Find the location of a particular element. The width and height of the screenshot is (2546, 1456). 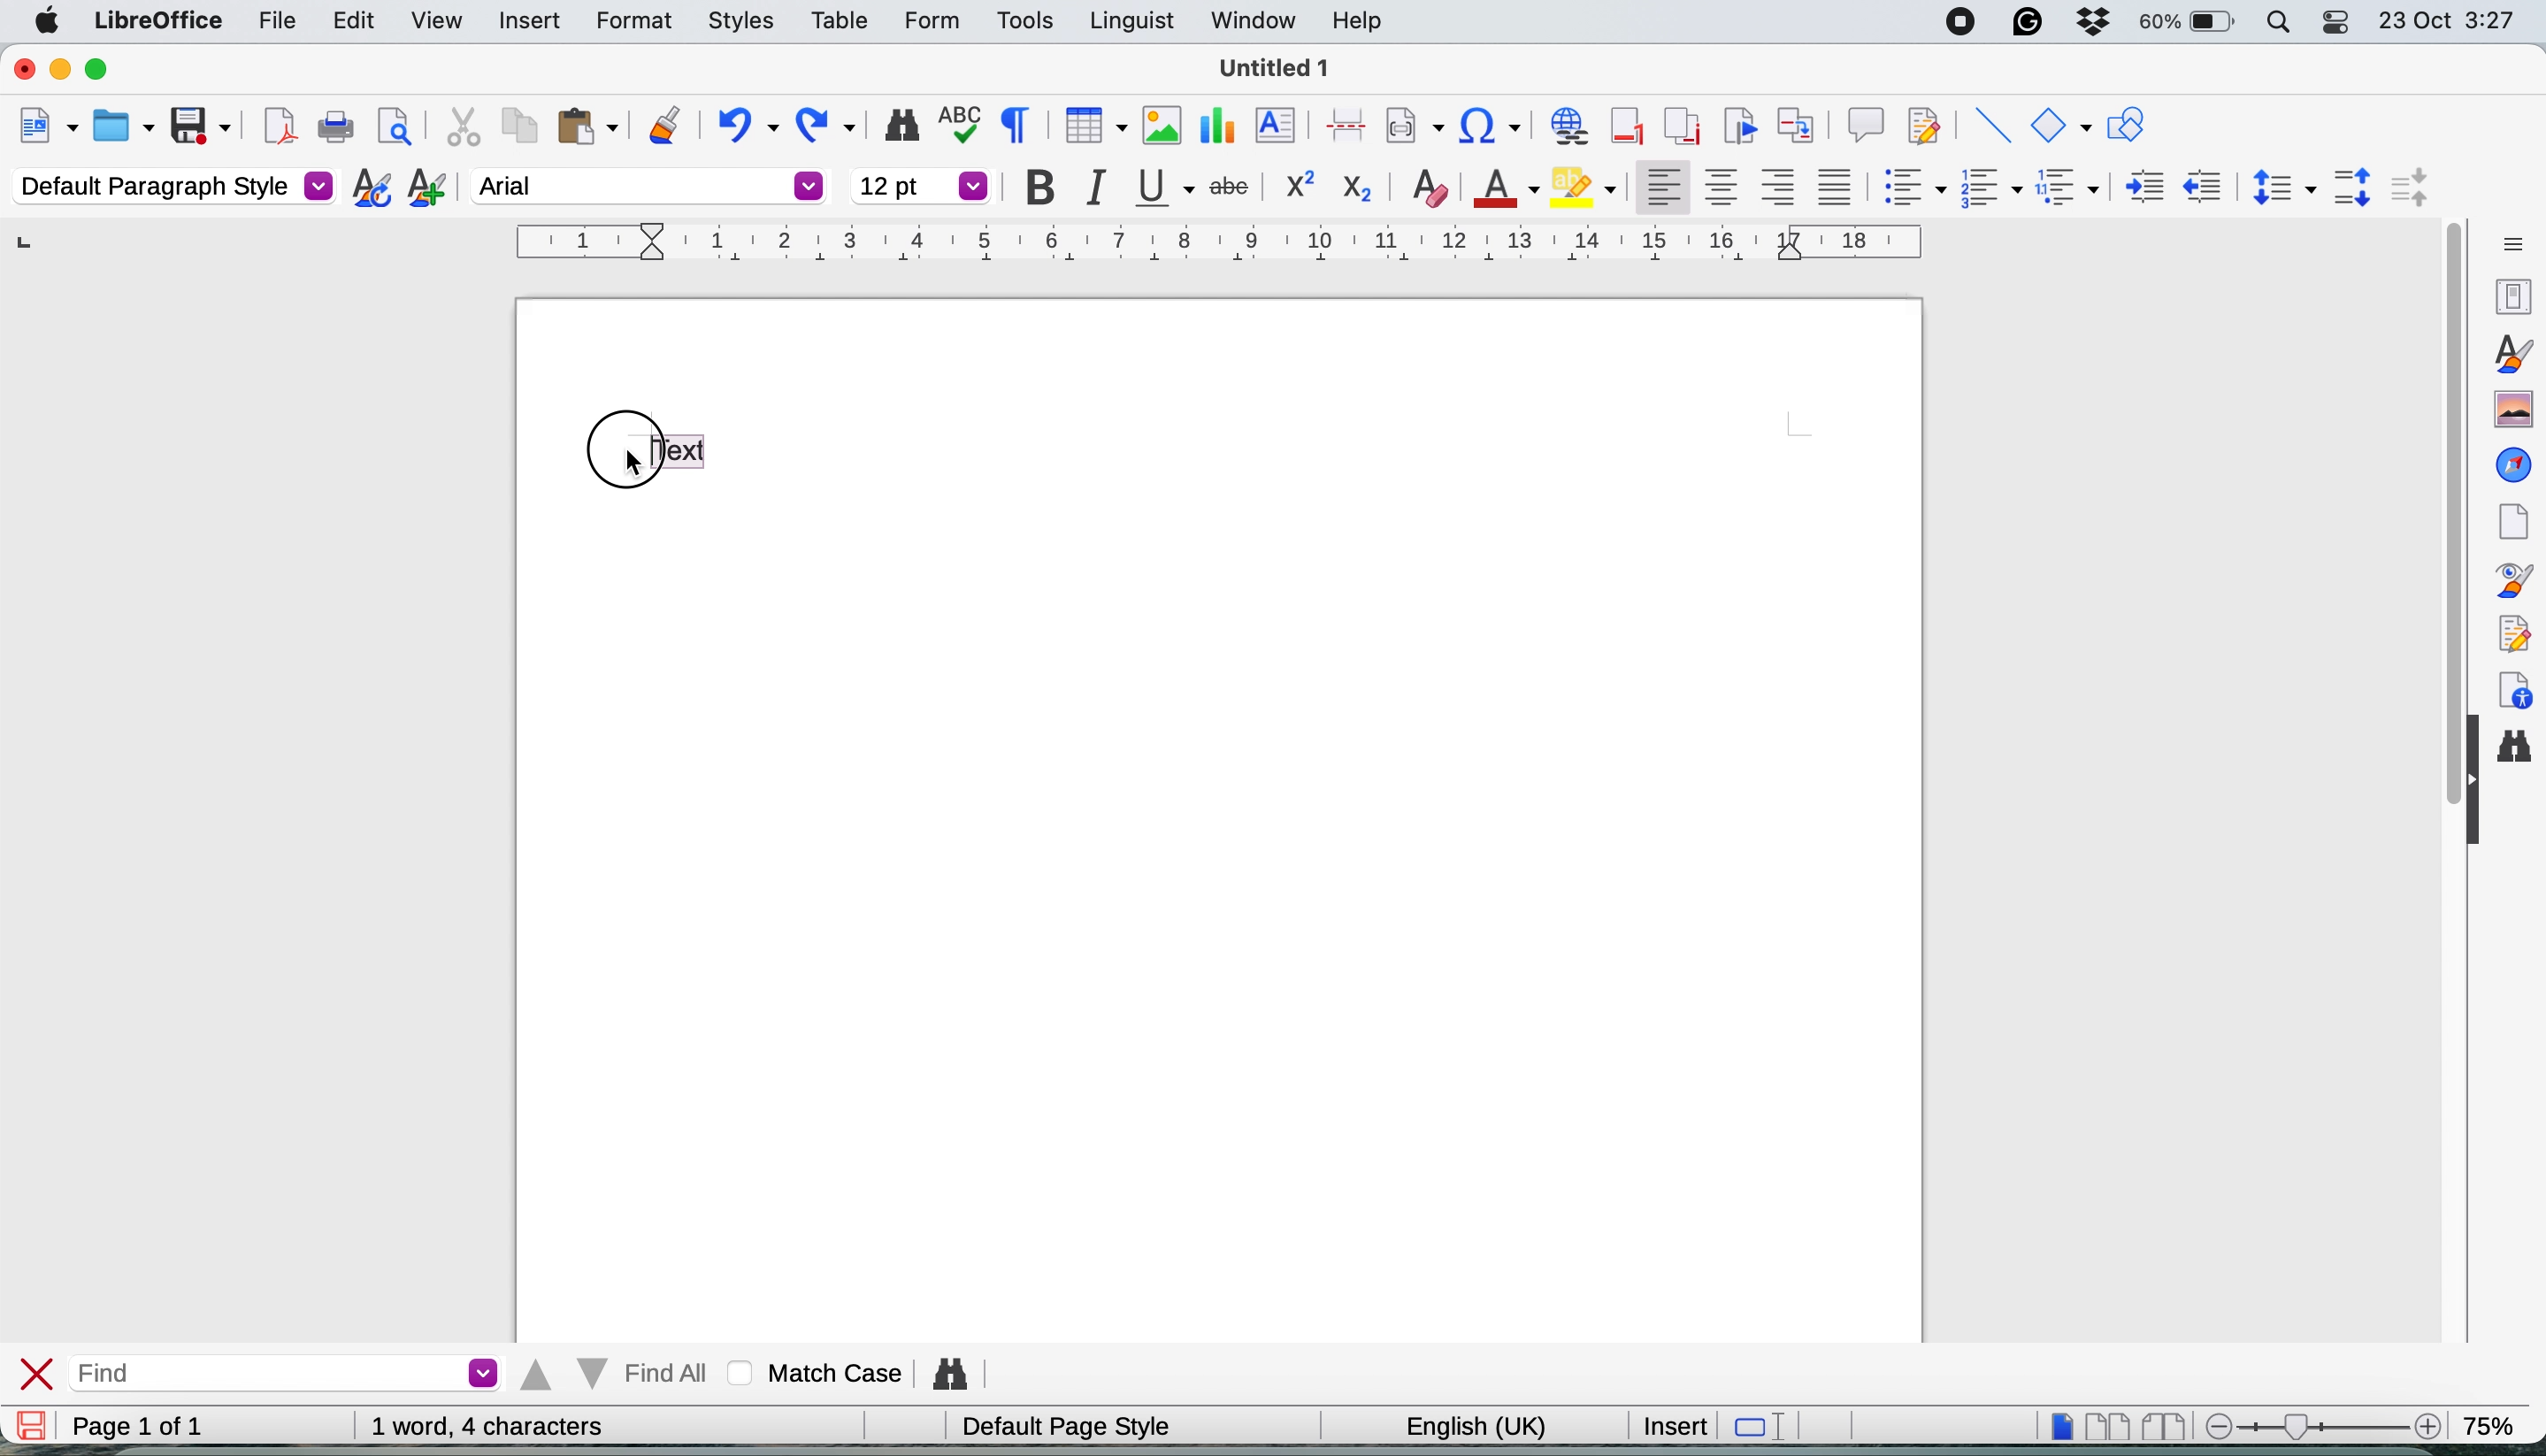

insert bookmark is located at coordinates (1739, 127).